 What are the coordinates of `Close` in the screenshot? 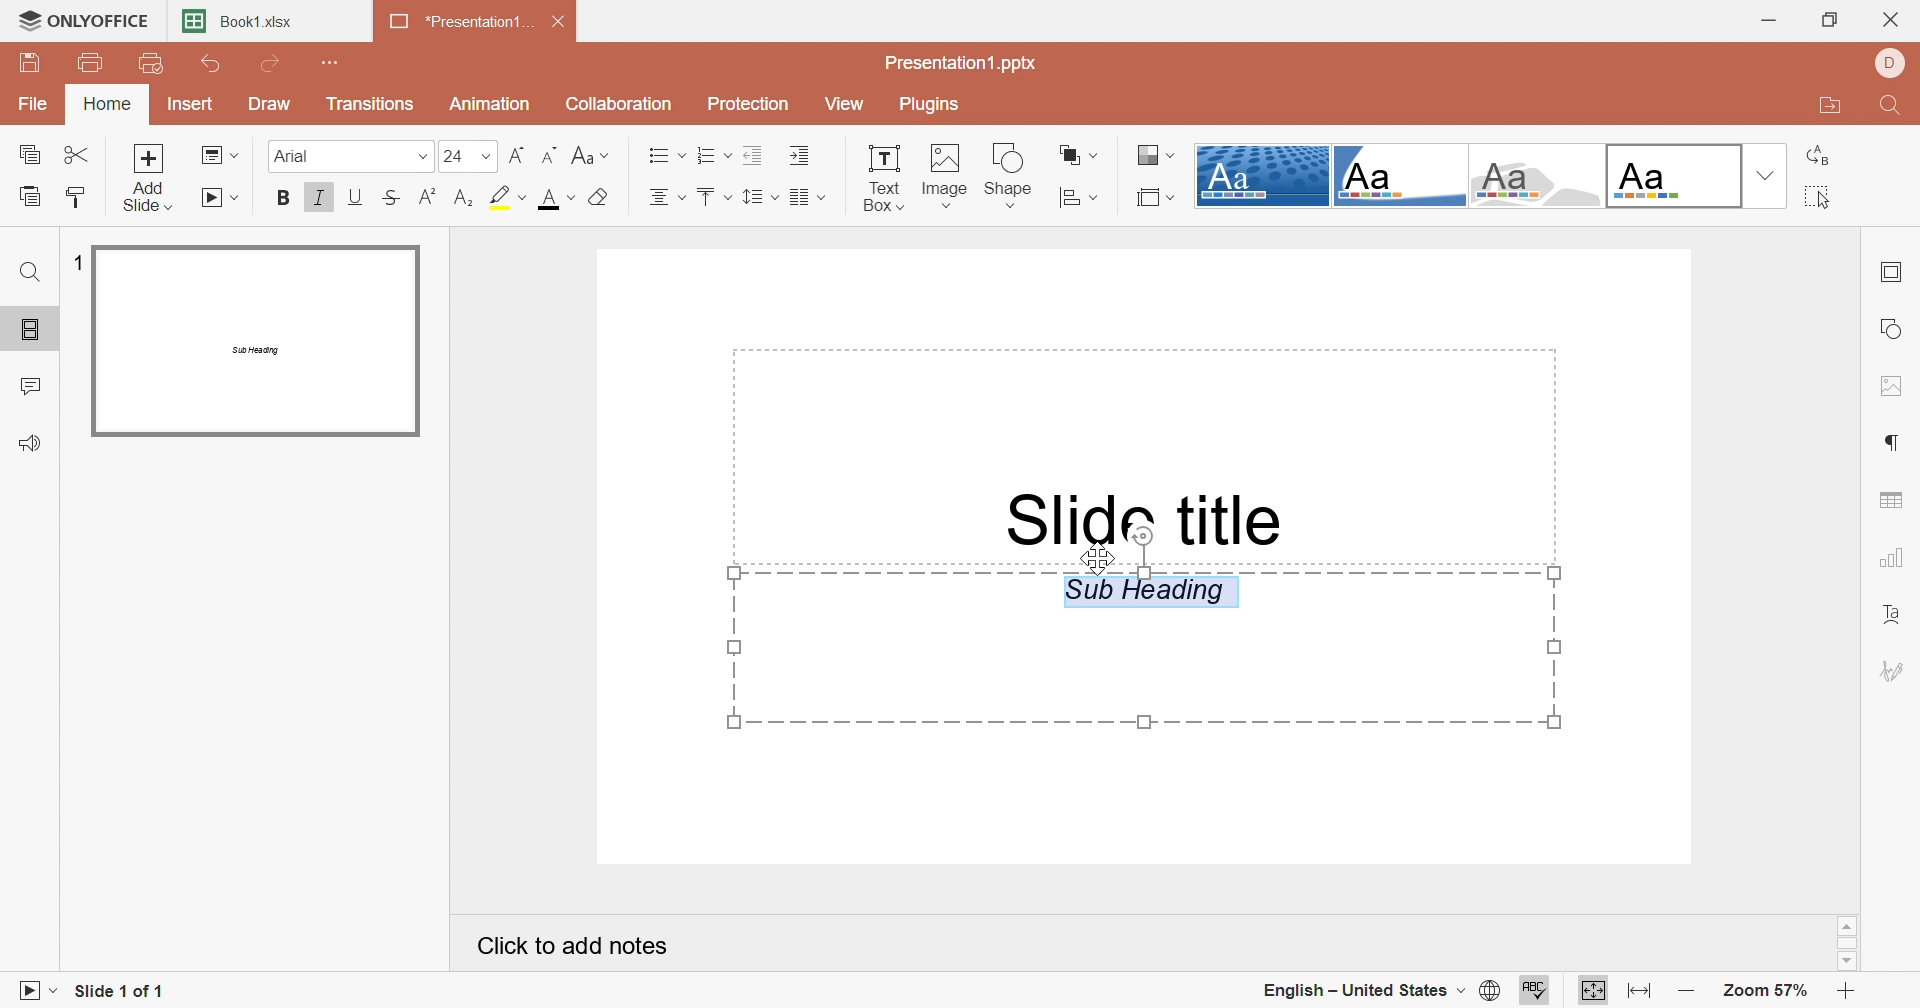 It's located at (1891, 19).